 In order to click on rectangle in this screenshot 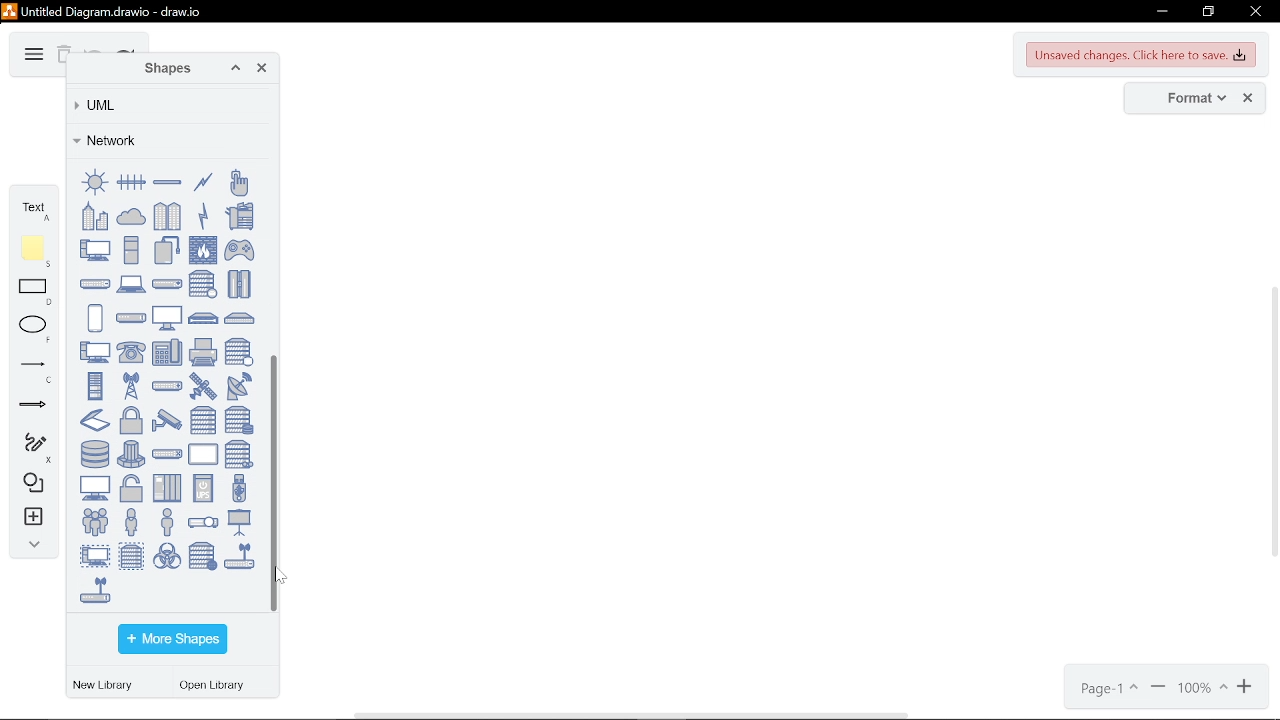, I will do `click(36, 293)`.